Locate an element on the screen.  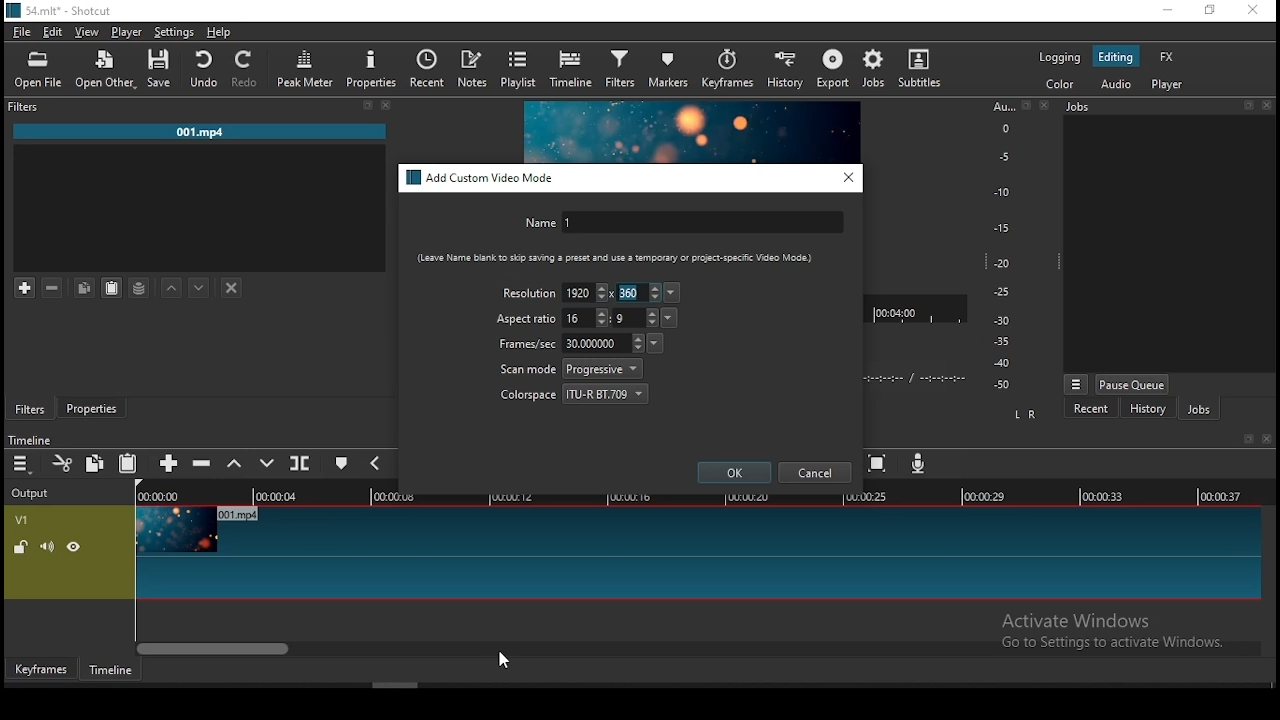
video track is located at coordinates (696, 553).